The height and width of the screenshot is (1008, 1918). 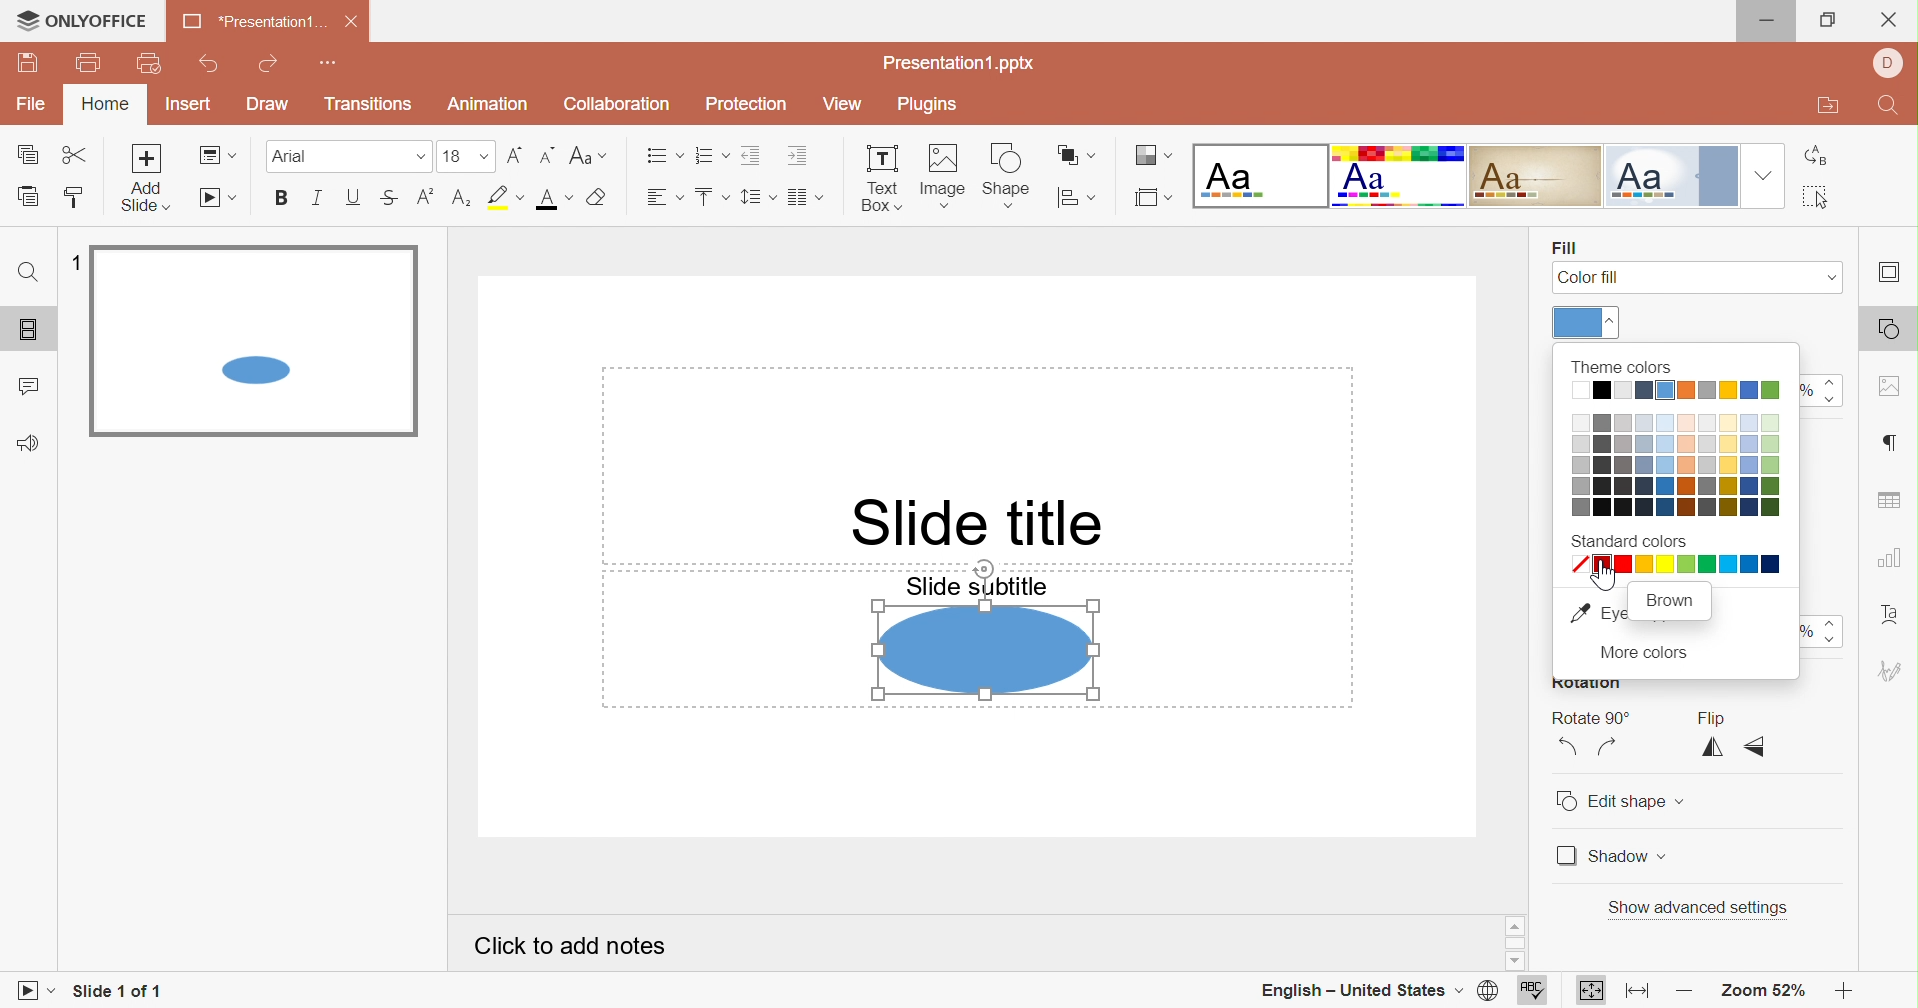 I want to click on Rotate 90° Counterclockwise, so click(x=1568, y=748).